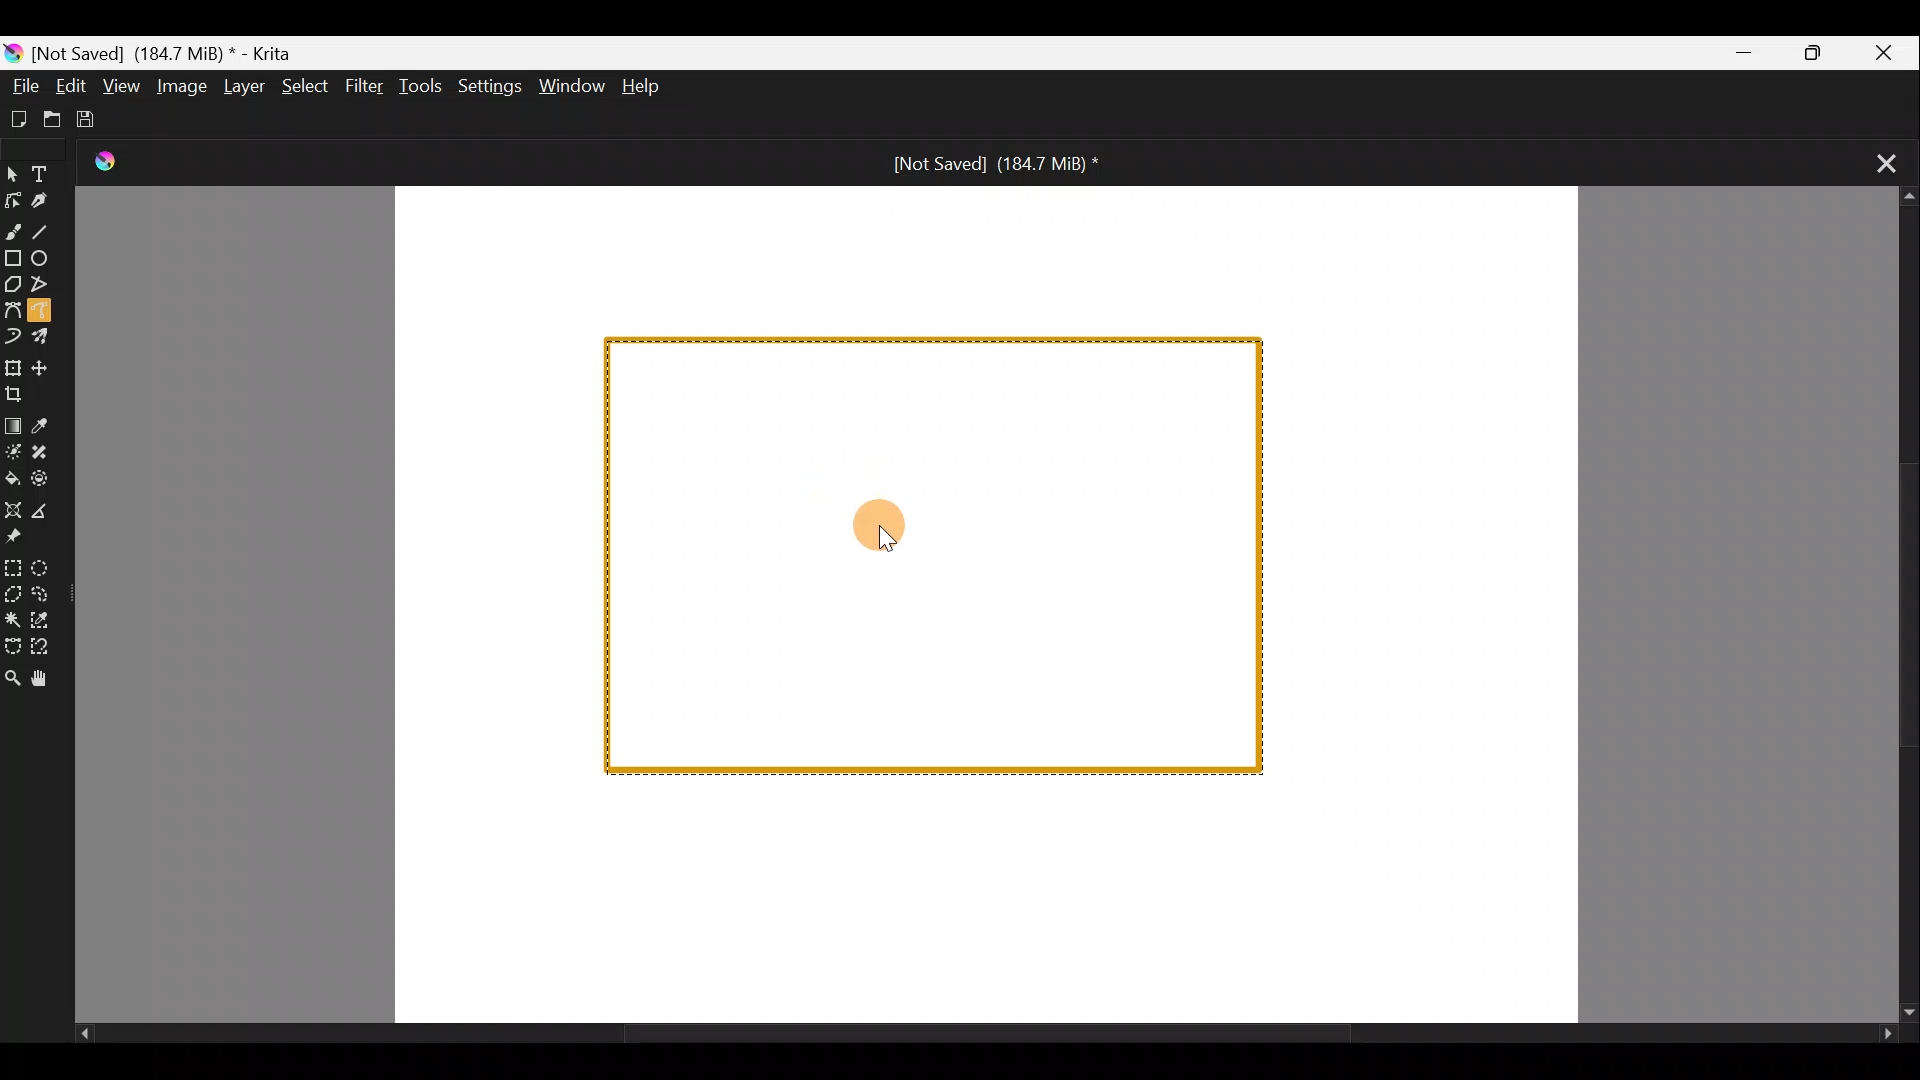  What do you see at coordinates (12, 53) in the screenshot?
I see `Krita logo` at bounding box center [12, 53].